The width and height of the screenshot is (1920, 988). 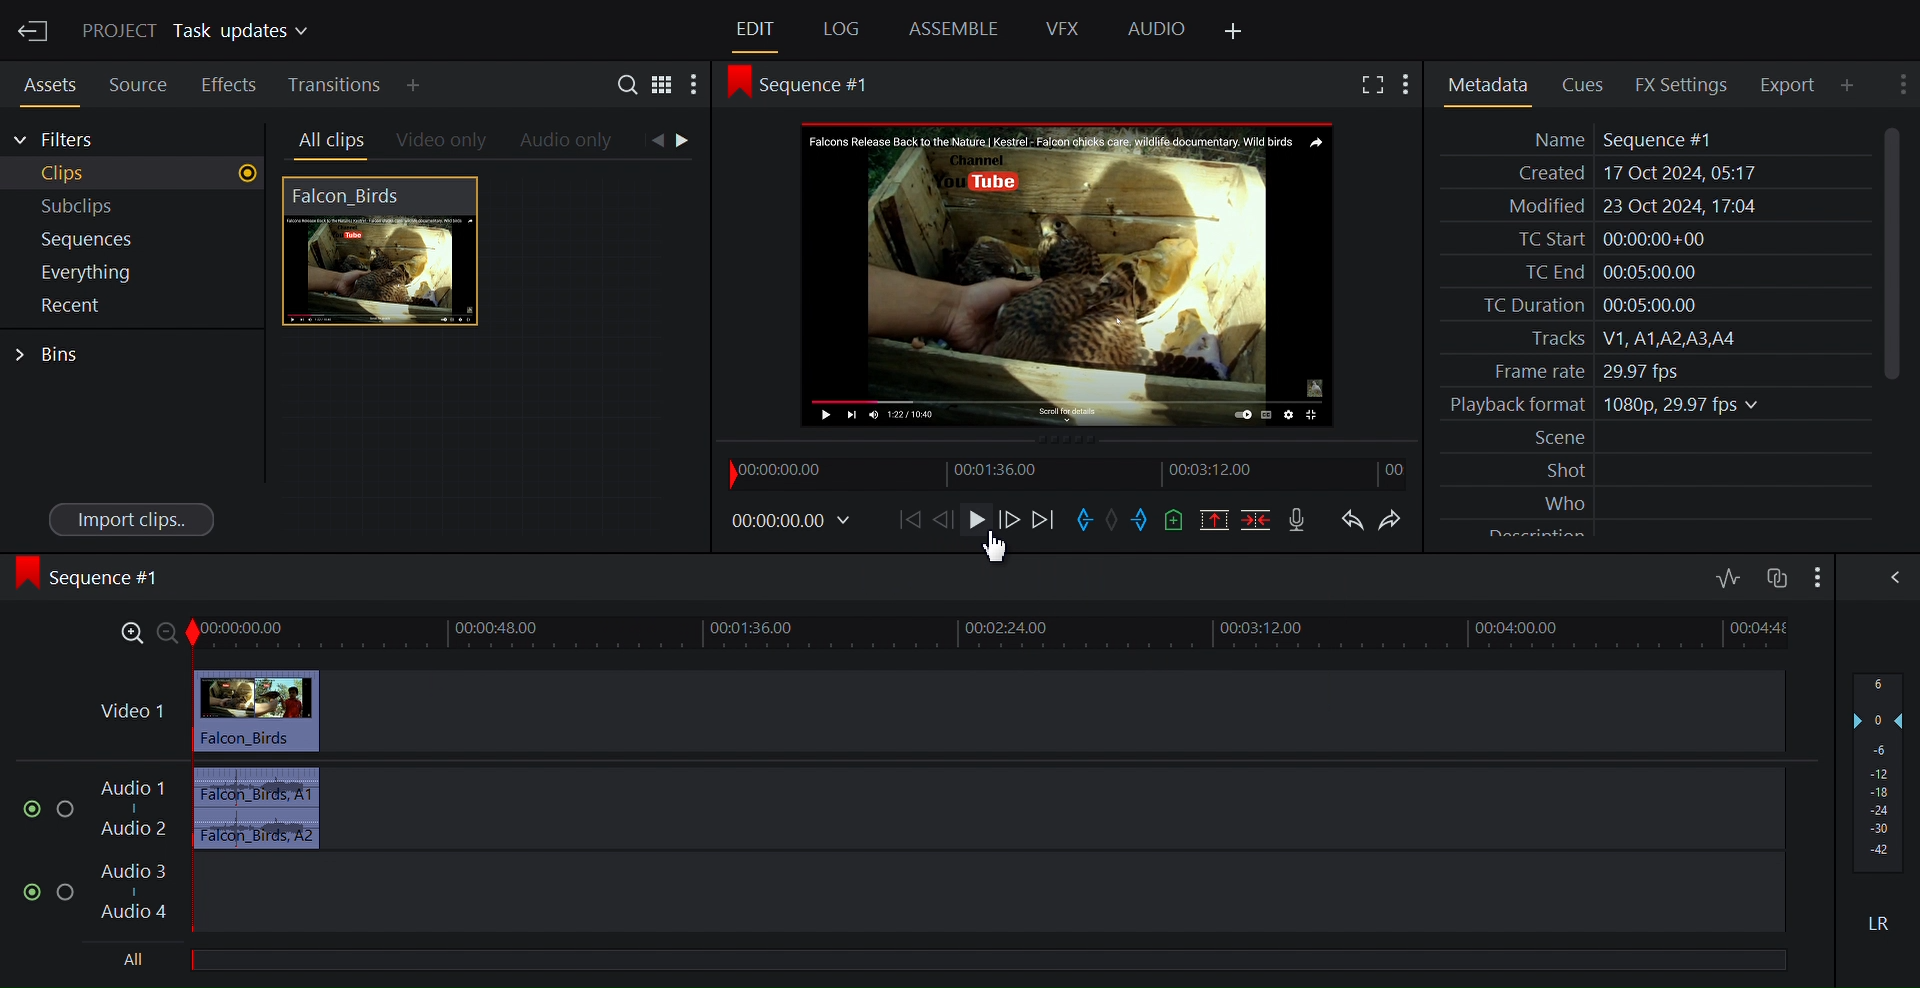 I want to click on Redo, so click(x=1397, y=520).